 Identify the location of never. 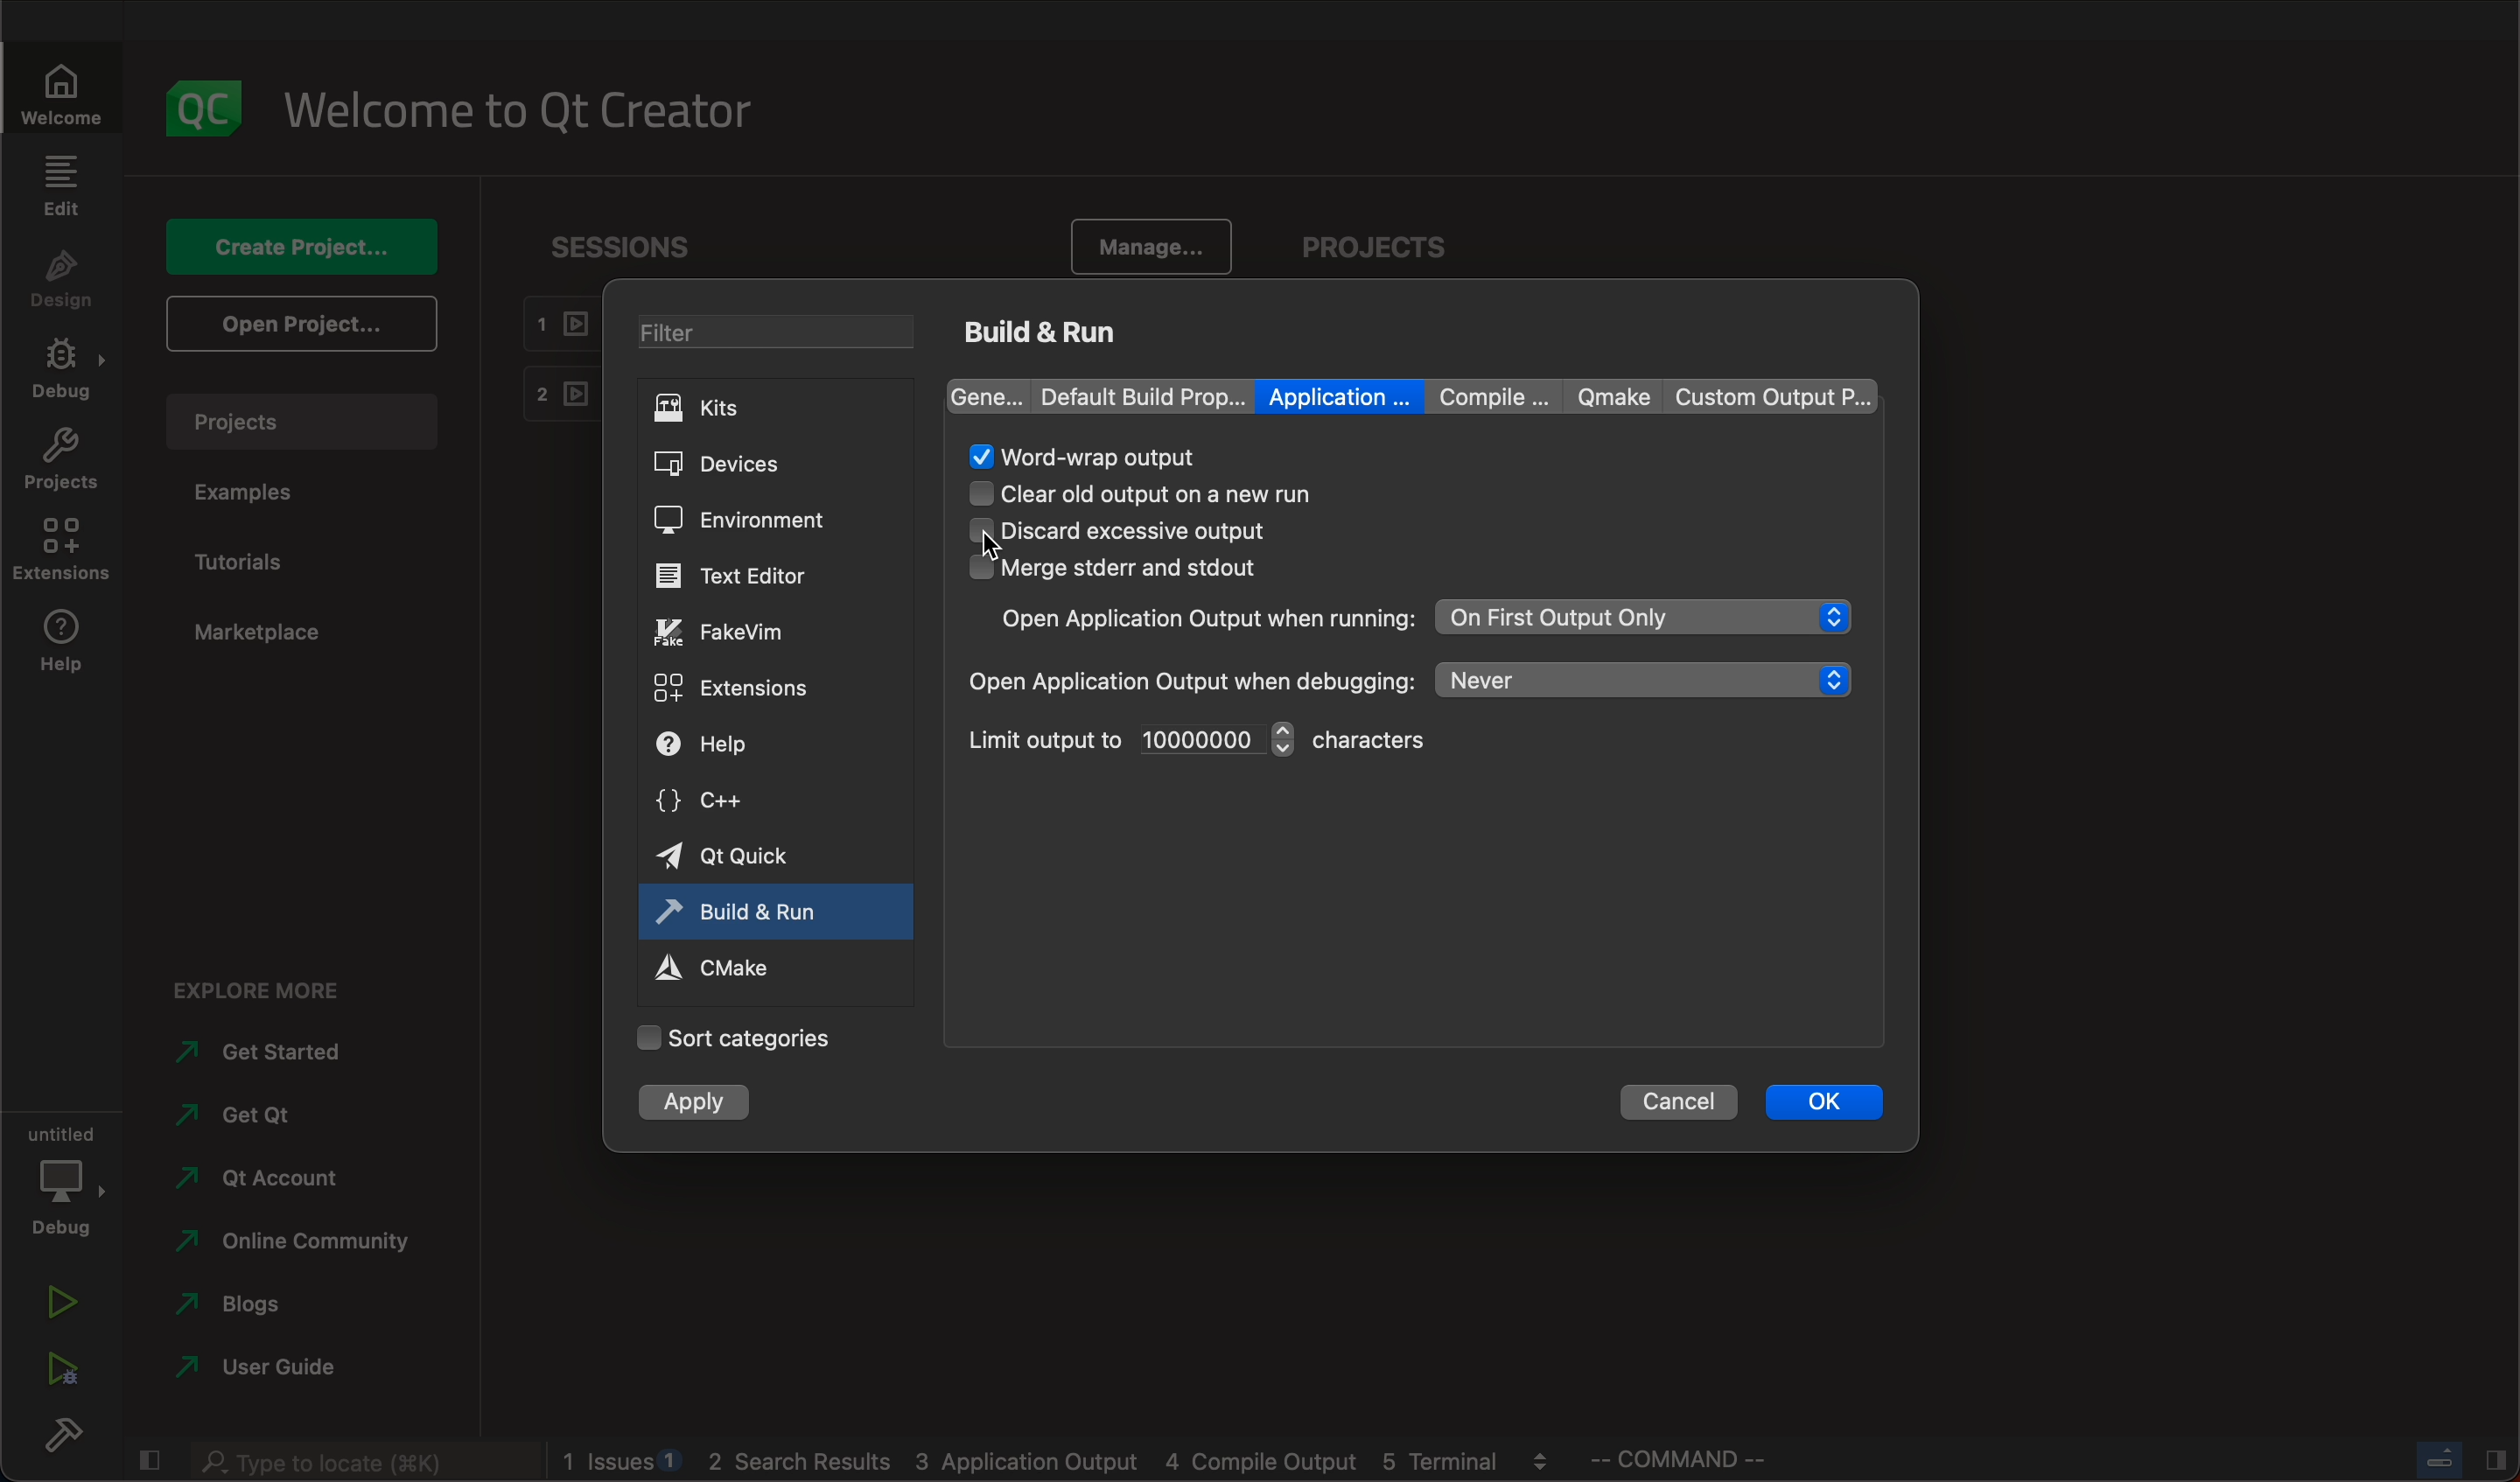
(1647, 679).